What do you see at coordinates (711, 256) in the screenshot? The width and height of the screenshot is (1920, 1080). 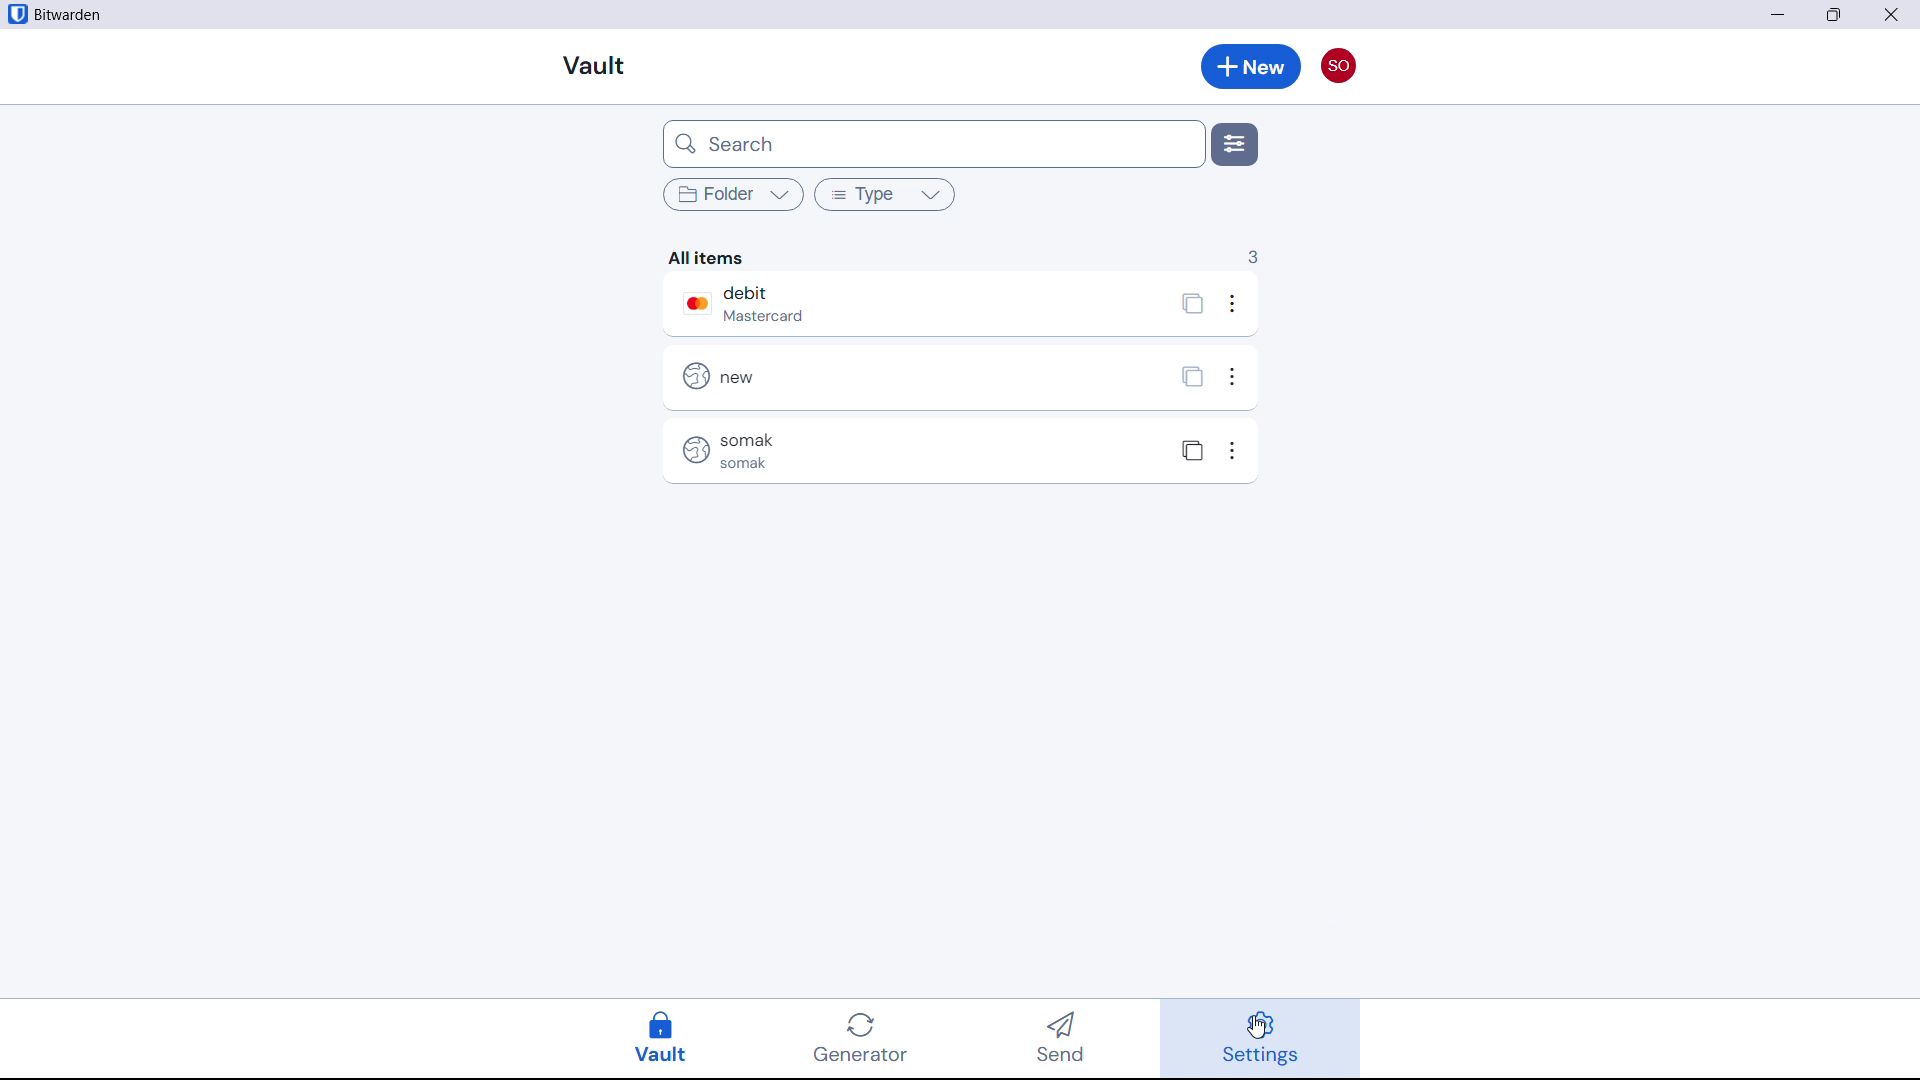 I see `All items ` at bounding box center [711, 256].